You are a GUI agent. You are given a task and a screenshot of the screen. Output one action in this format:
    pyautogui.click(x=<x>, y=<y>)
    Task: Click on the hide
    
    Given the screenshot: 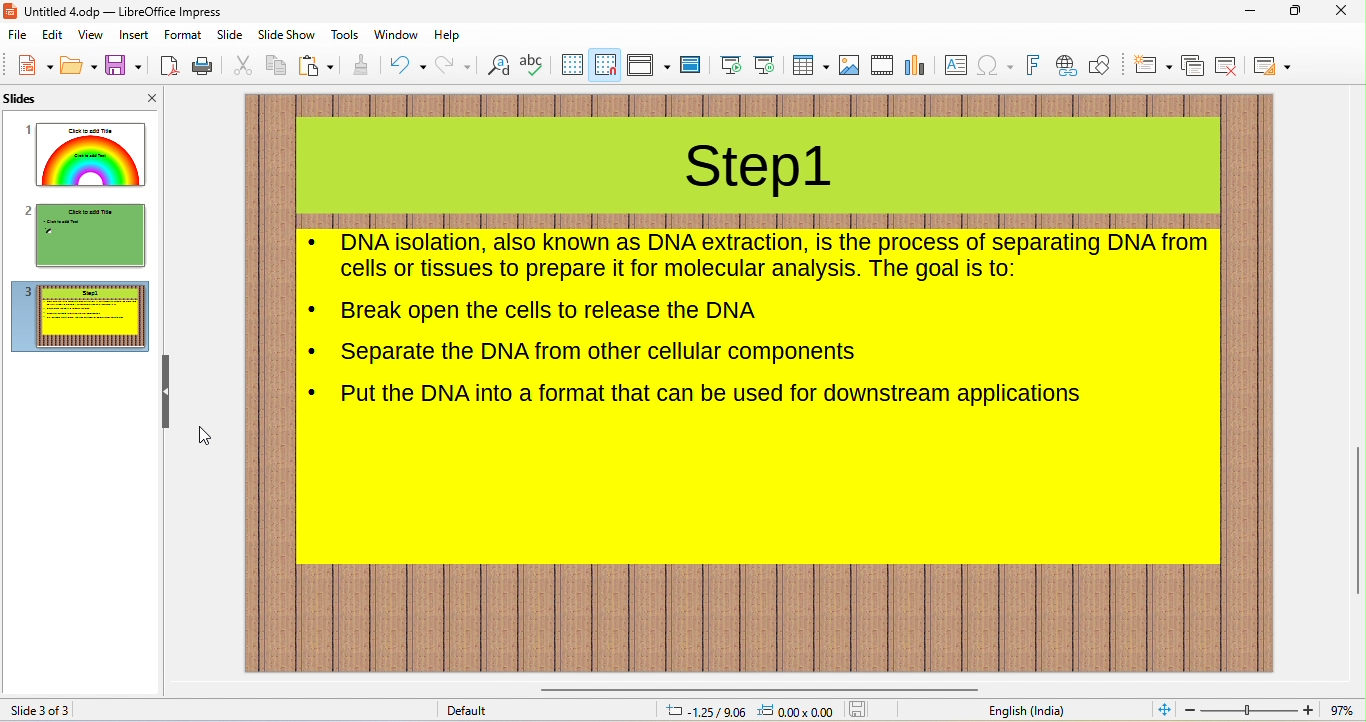 What is the action you would take?
    pyautogui.click(x=167, y=393)
    